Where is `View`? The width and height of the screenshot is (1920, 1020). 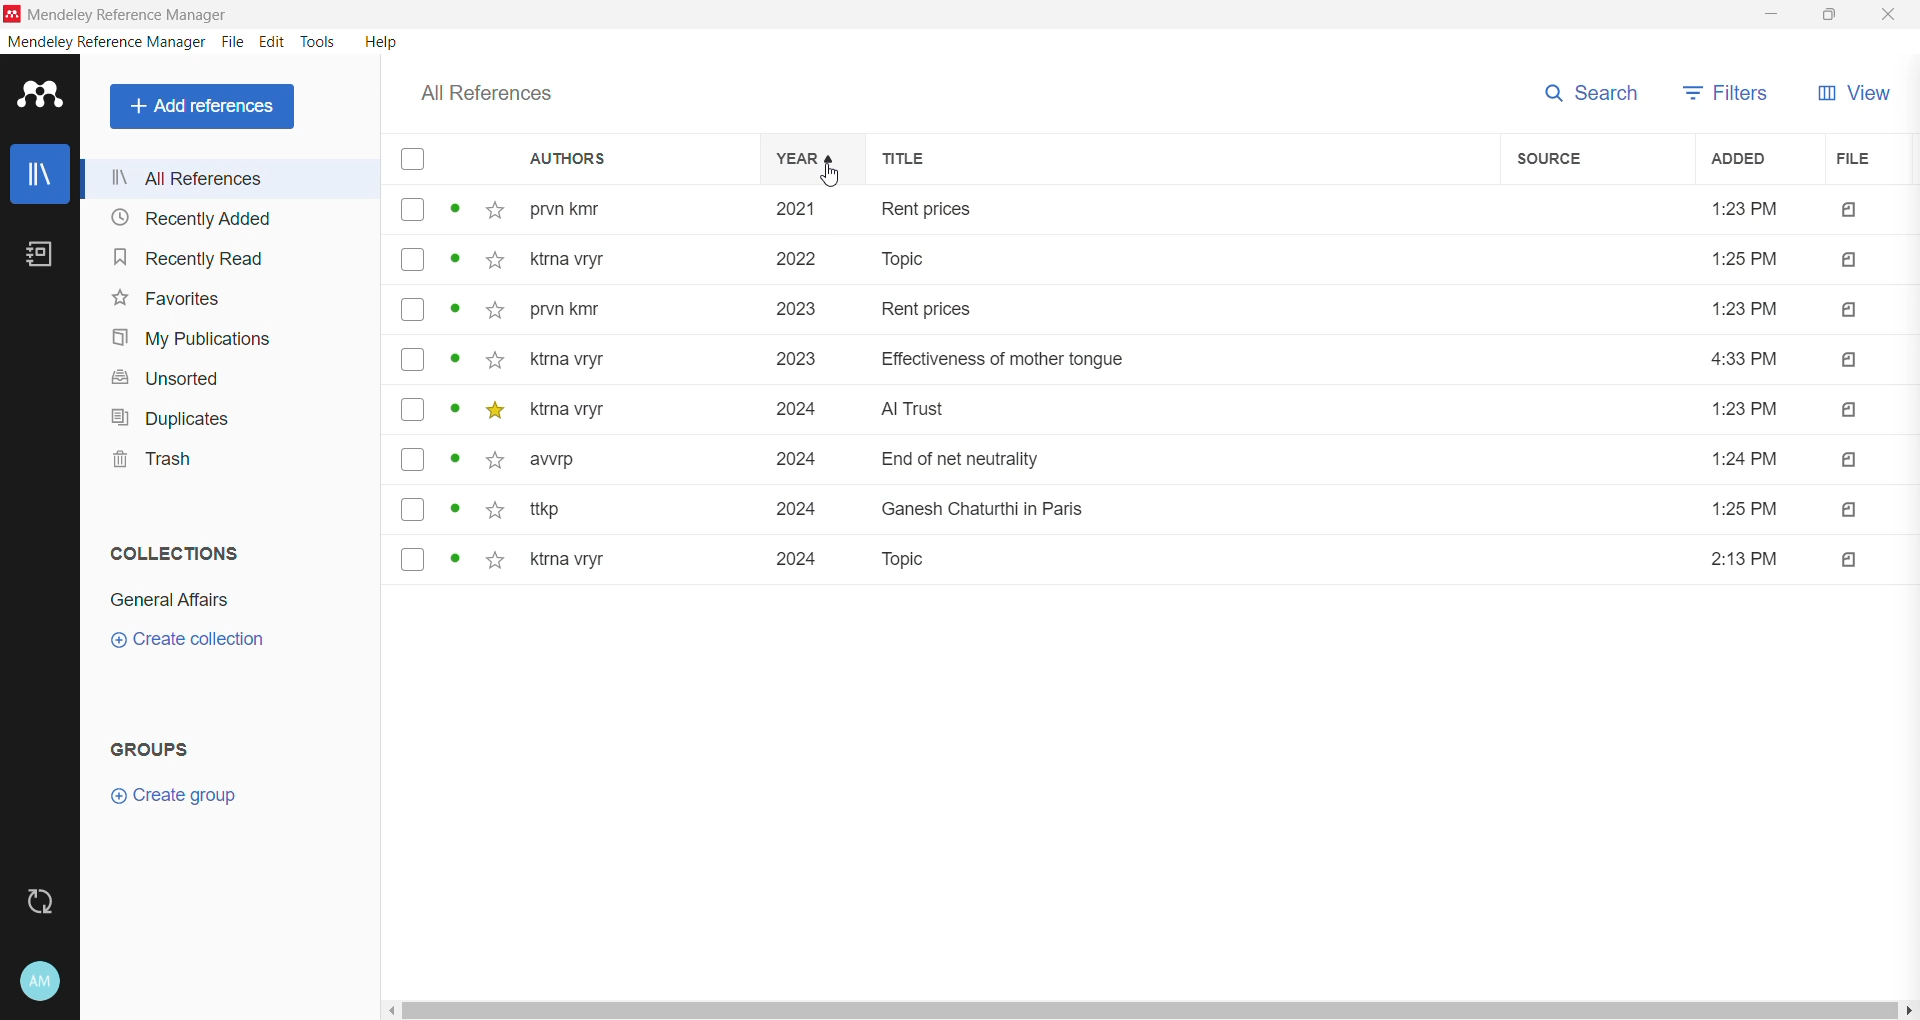
View is located at coordinates (1853, 93).